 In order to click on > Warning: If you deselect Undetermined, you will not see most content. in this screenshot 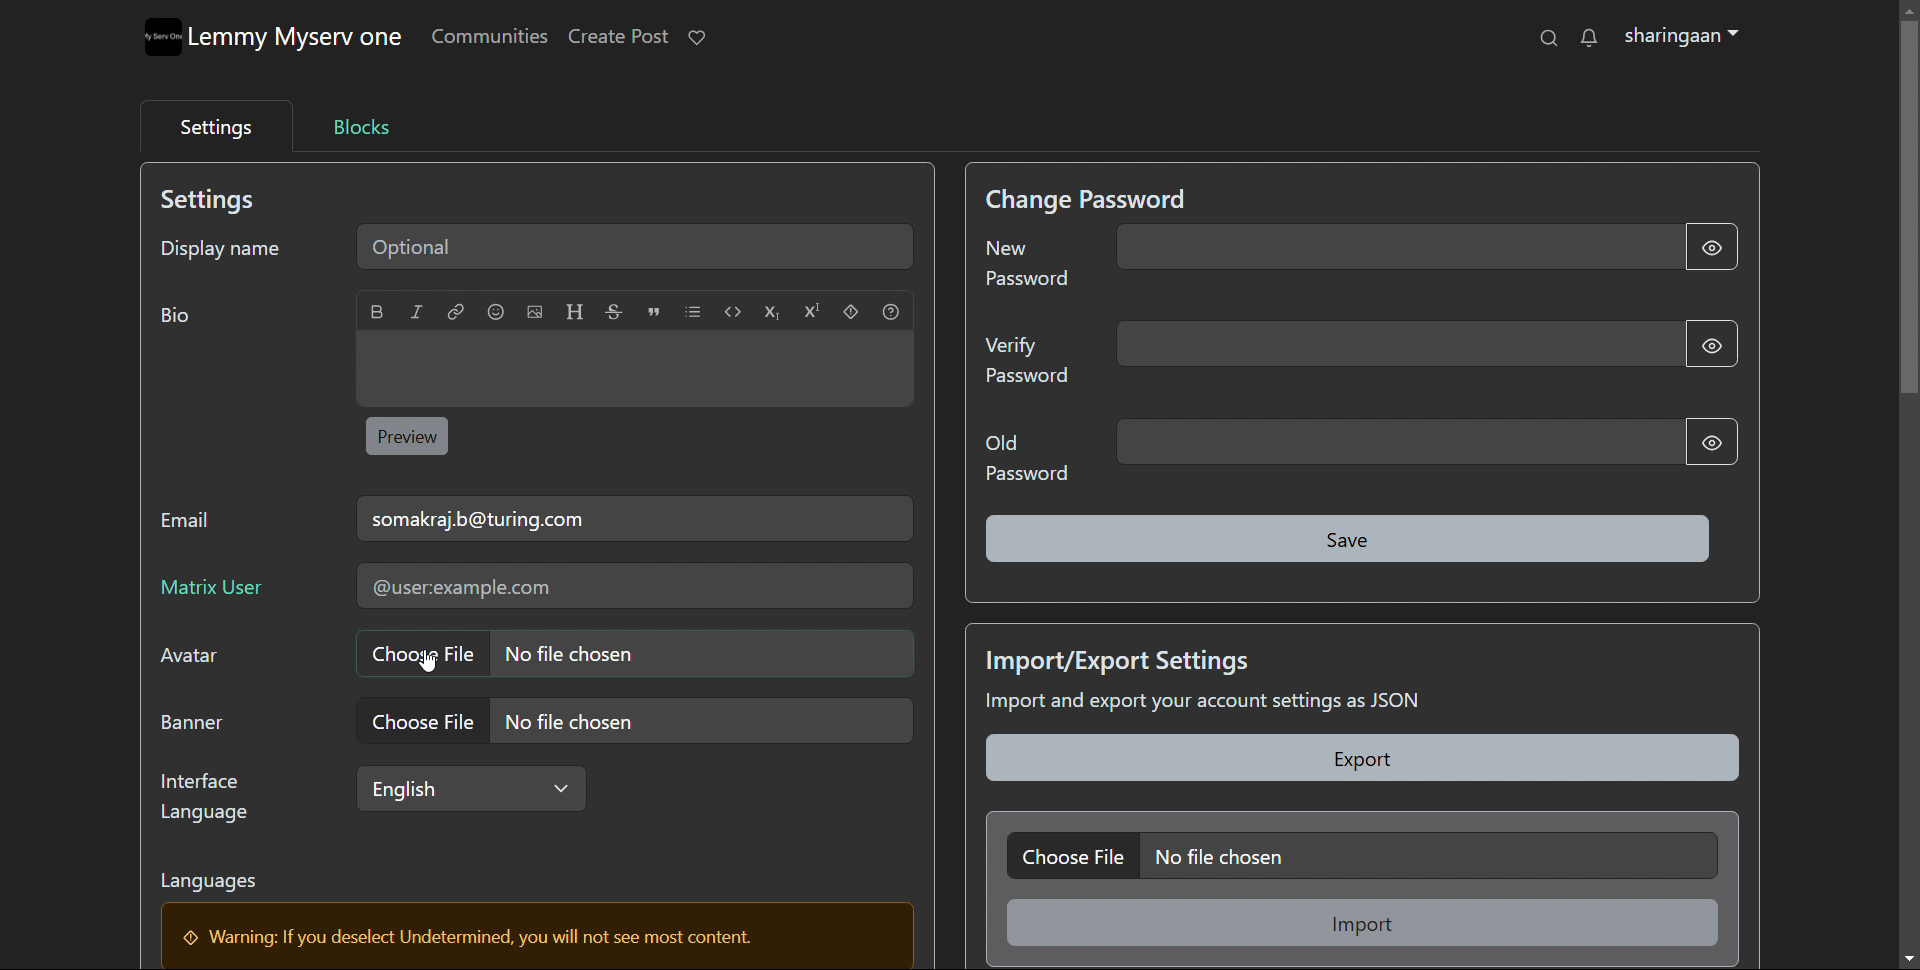, I will do `click(479, 938)`.